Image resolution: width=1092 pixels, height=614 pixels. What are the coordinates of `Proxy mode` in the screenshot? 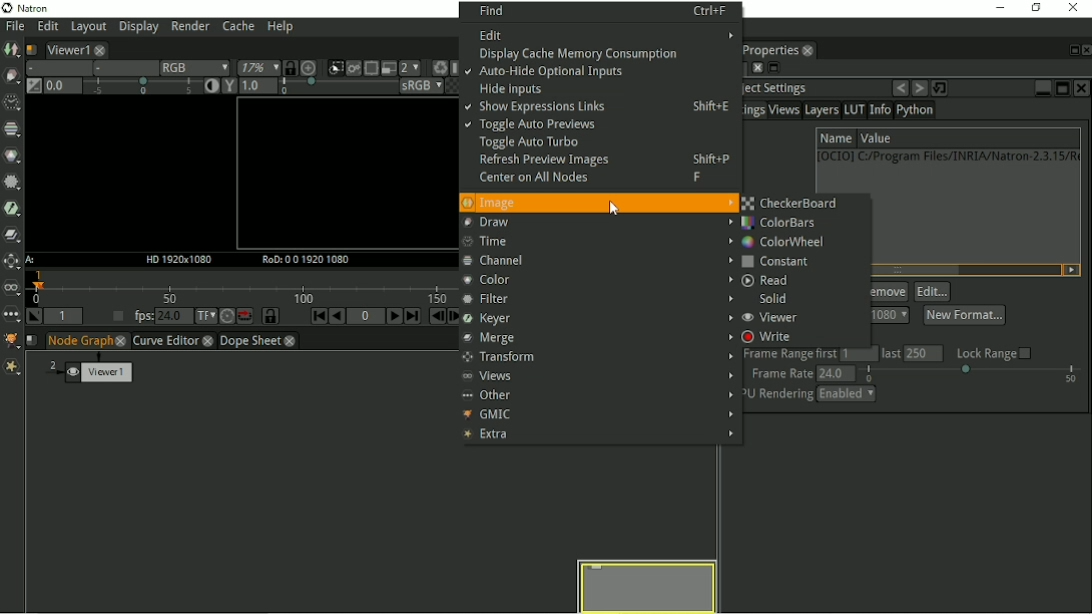 It's located at (387, 67).